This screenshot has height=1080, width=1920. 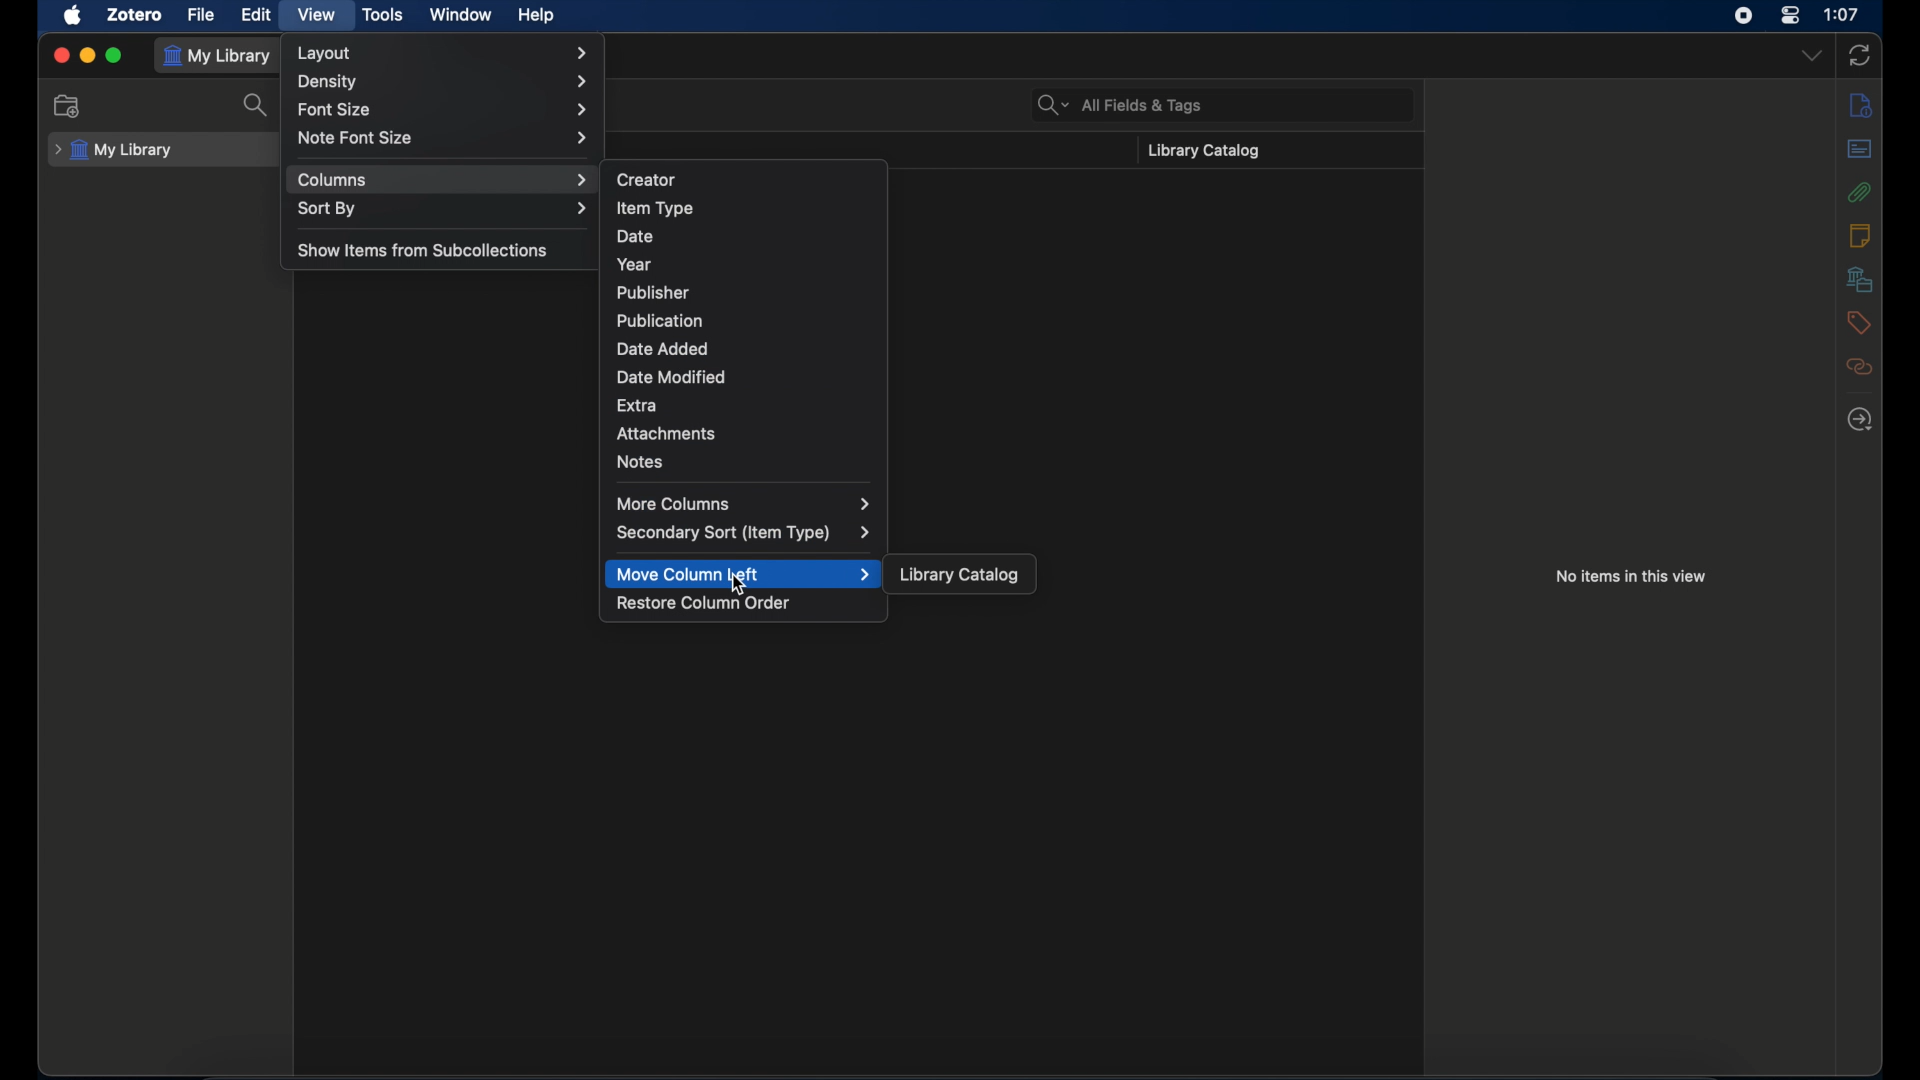 What do you see at coordinates (636, 265) in the screenshot?
I see `year` at bounding box center [636, 265].